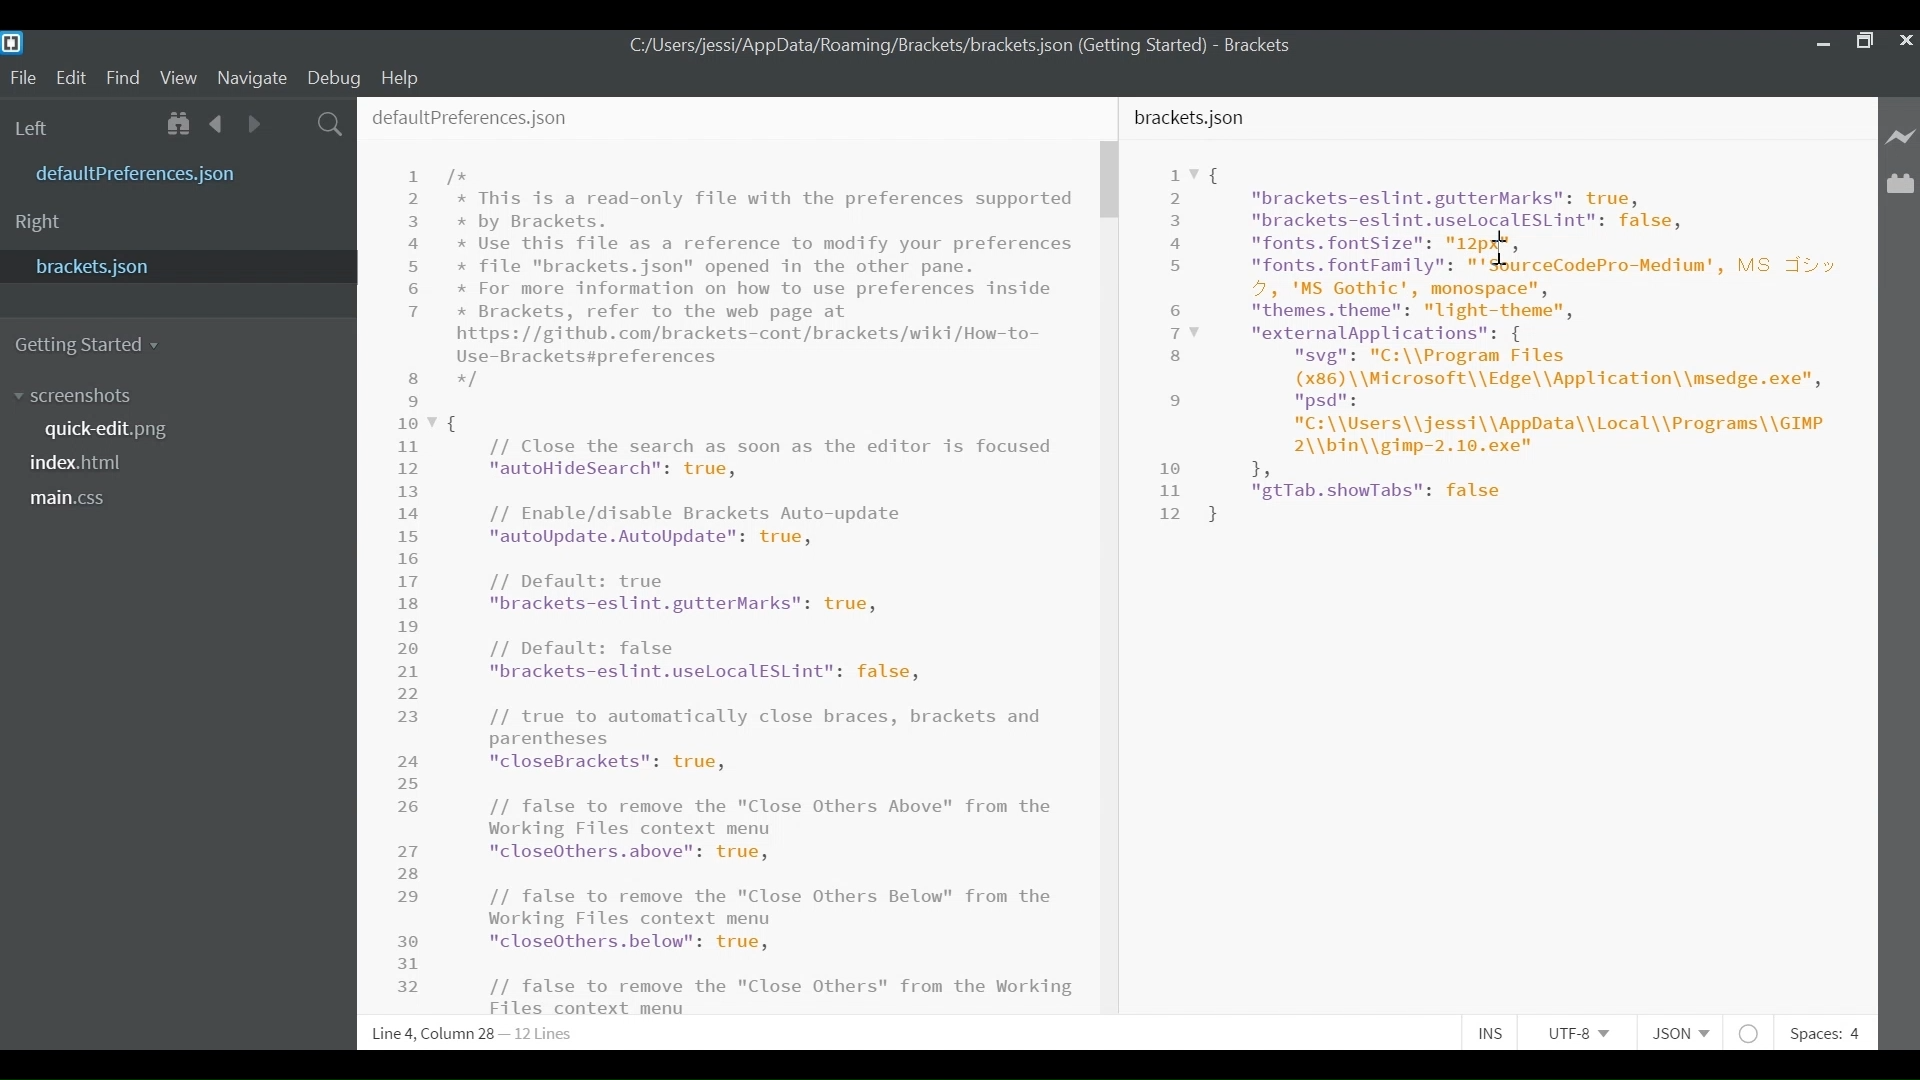 The height and width of the screenshot is (1080, 1920). I want to click on Find, so click(127, 79).